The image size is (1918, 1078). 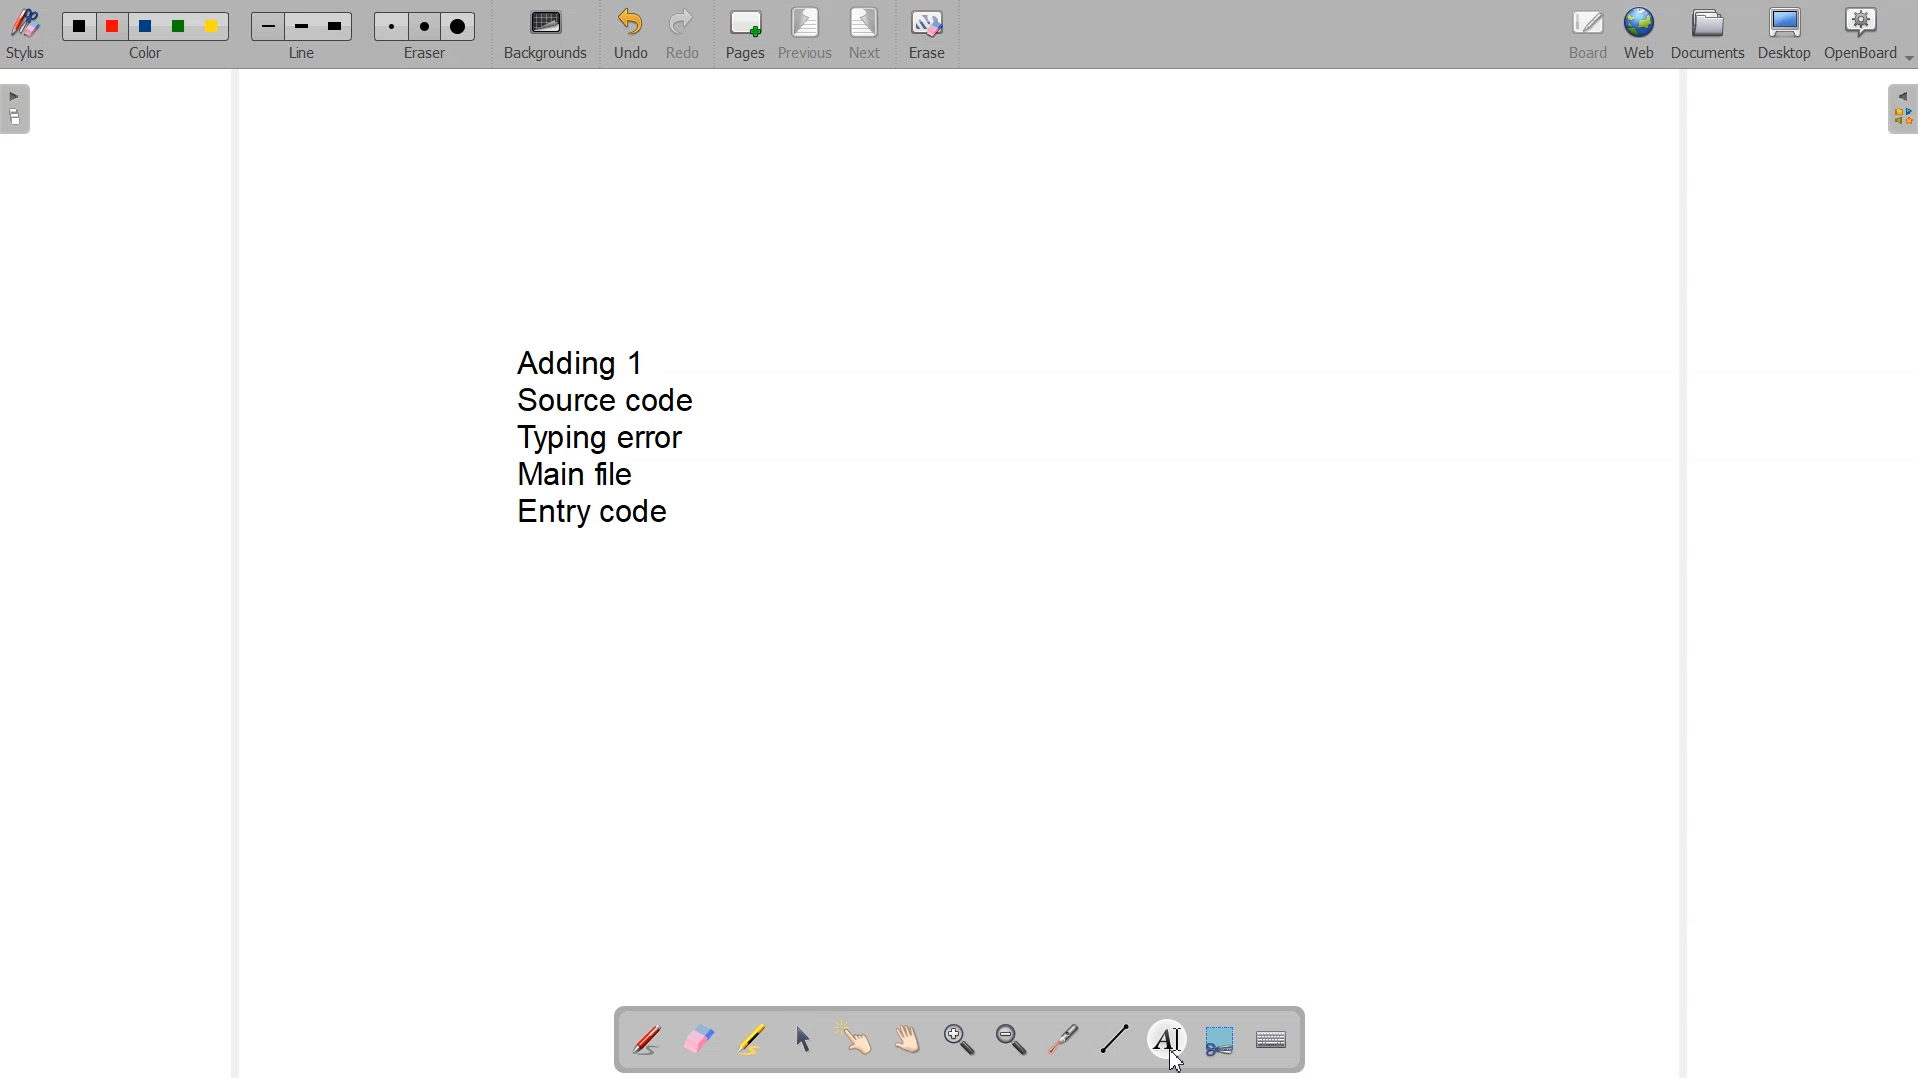 What do you see at coordinates (426, 27) in the screenshot?
I see `Medium eraser` at bounding box center [426, 27].